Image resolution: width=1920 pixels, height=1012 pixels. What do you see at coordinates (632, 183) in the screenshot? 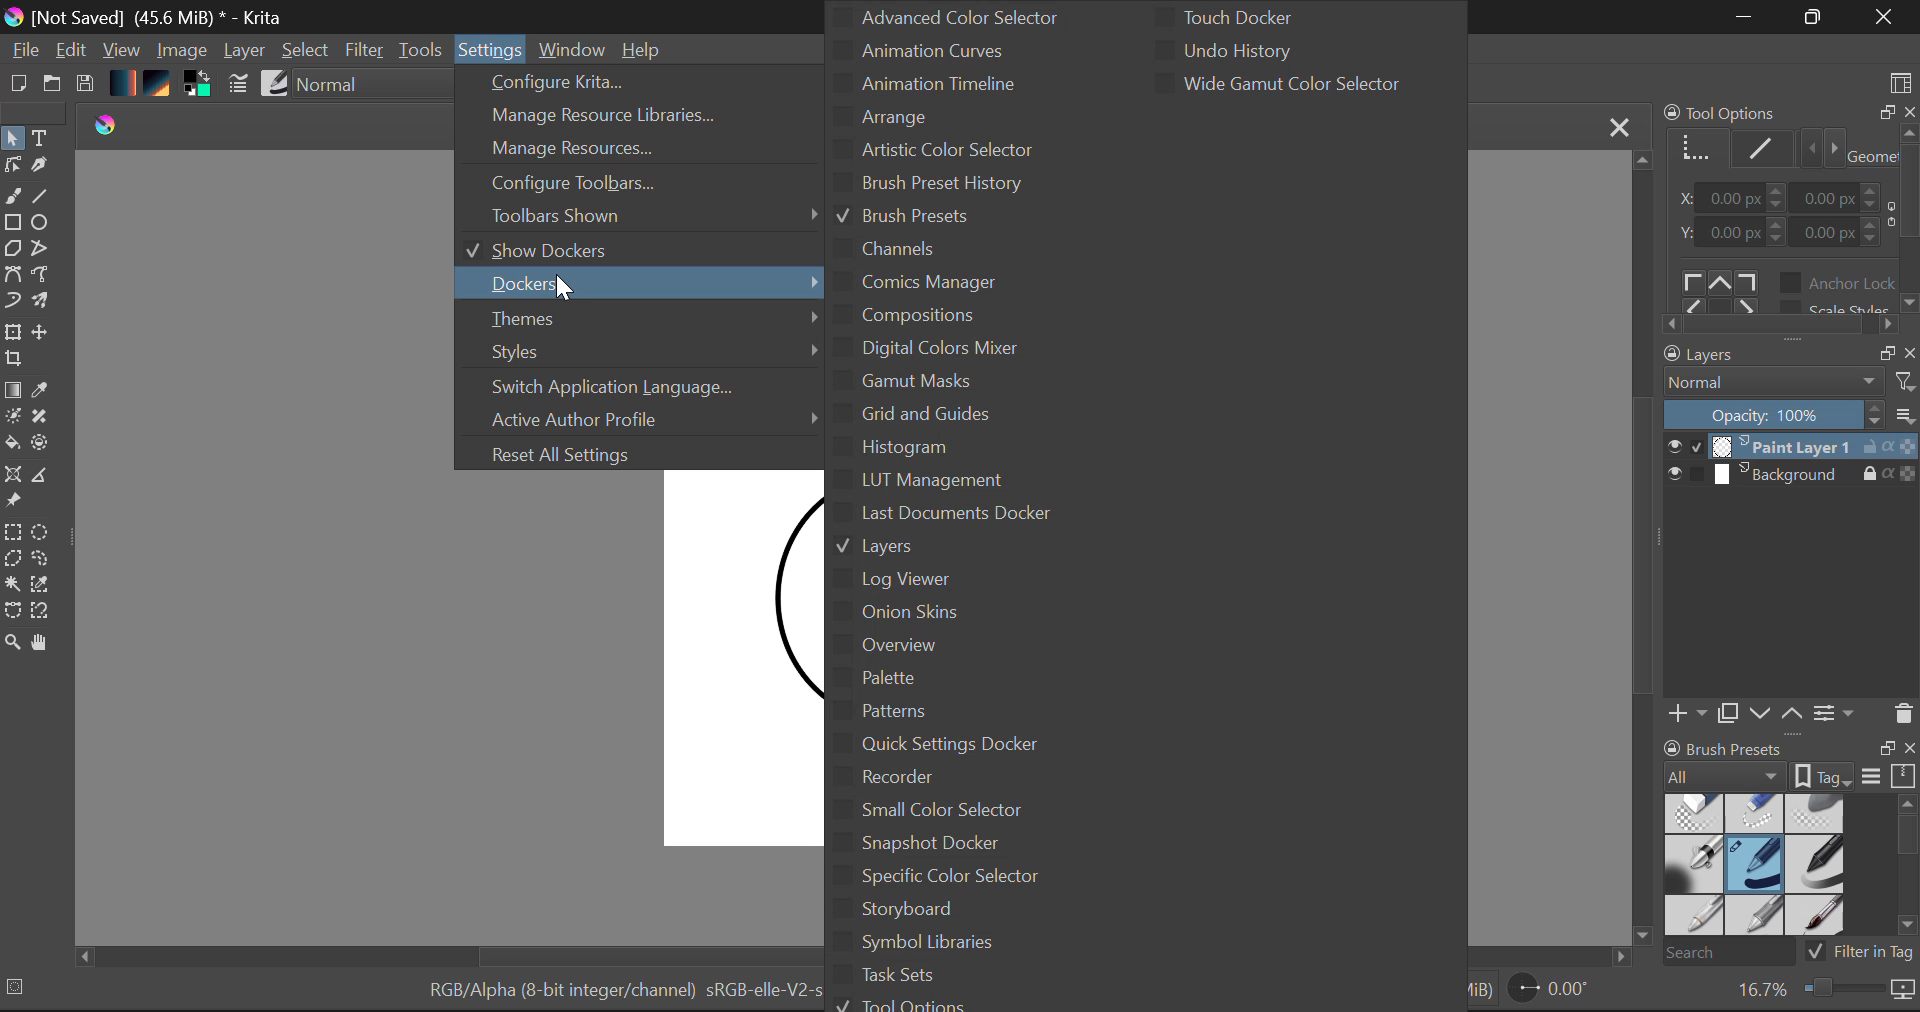
I see `Configure Toolbars` at bounding box center [632, 183].